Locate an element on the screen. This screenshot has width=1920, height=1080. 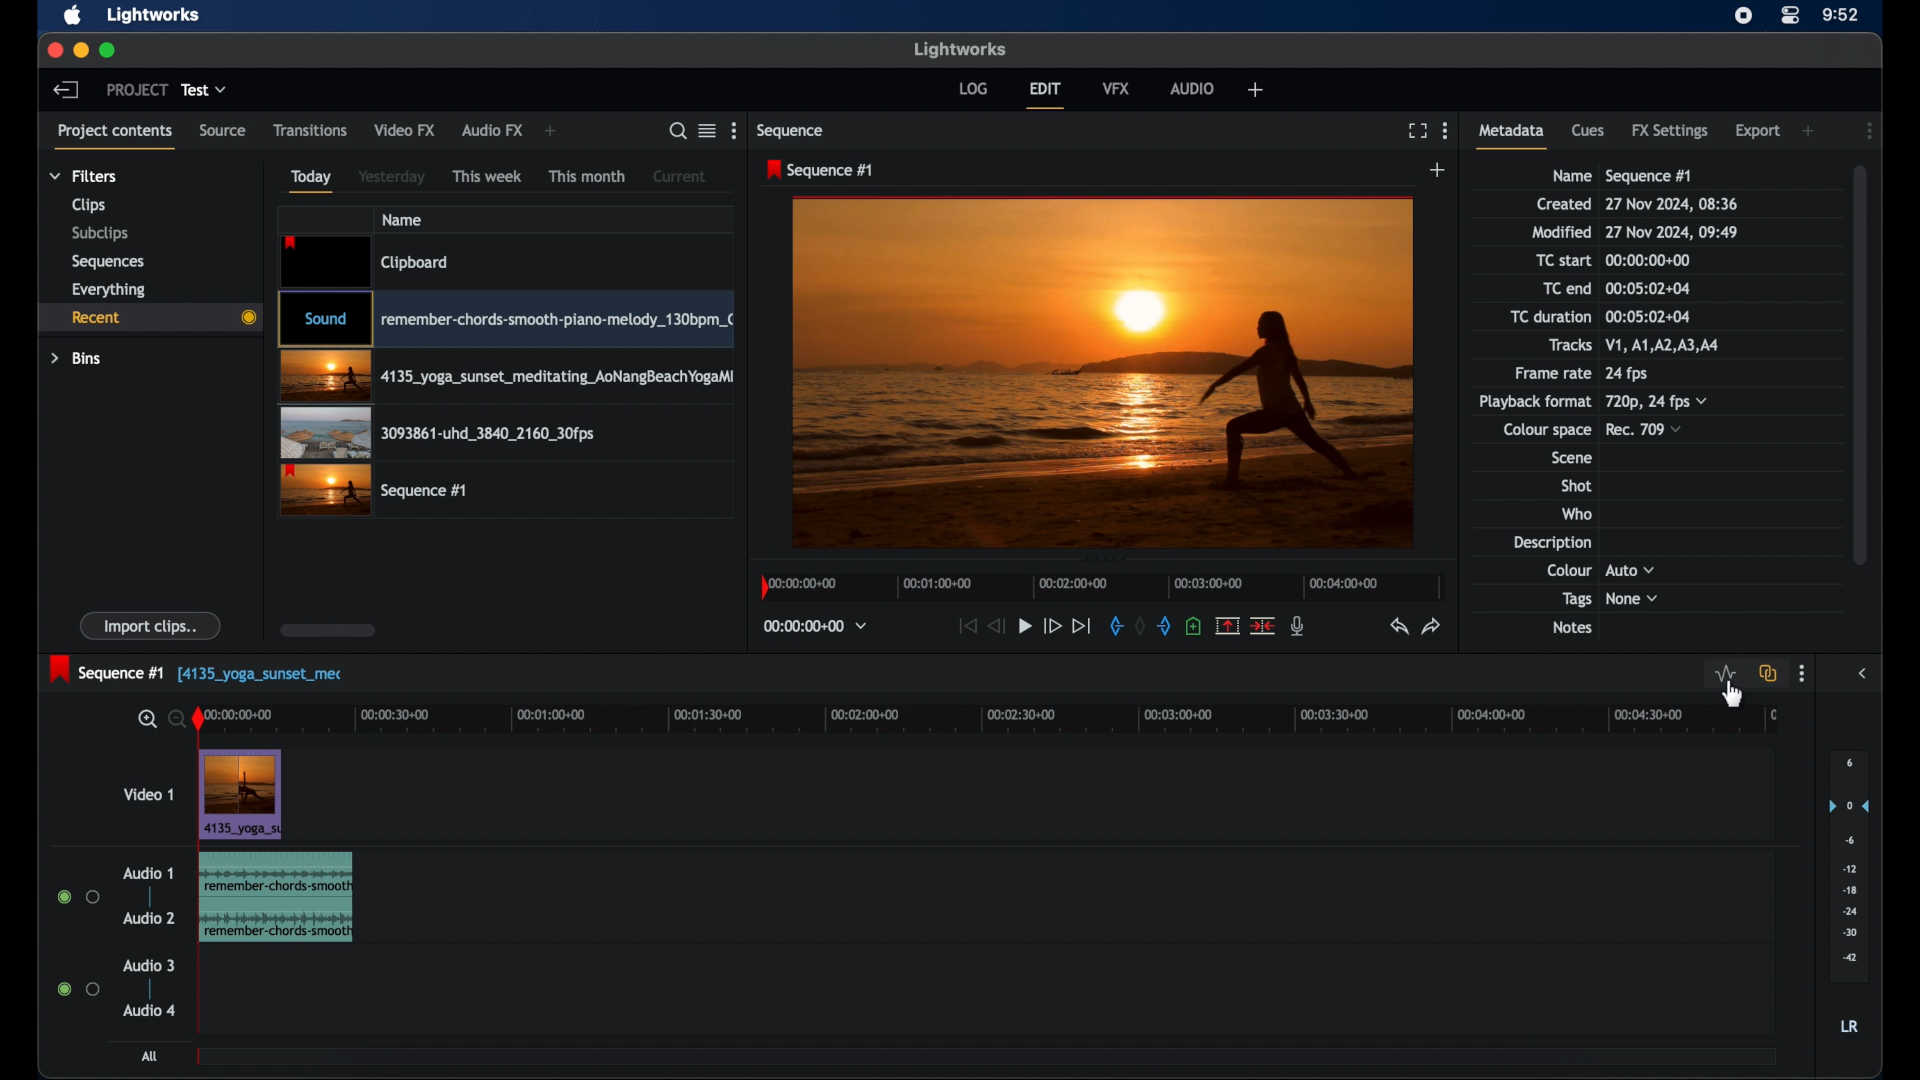
vfx is located at coordinates (1117, 87).